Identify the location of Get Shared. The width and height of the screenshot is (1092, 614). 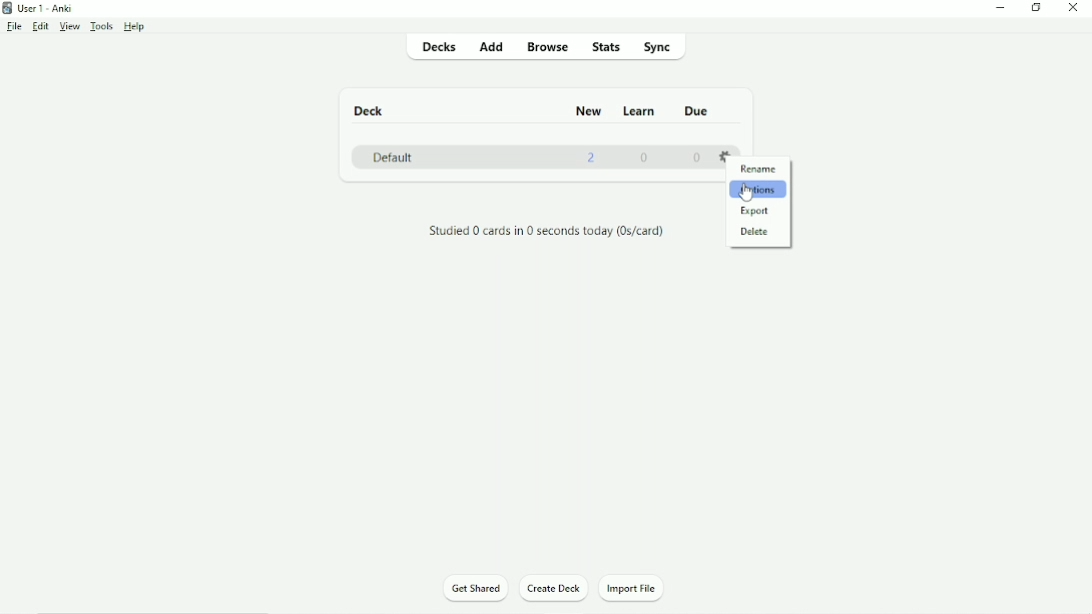
(476, 589).